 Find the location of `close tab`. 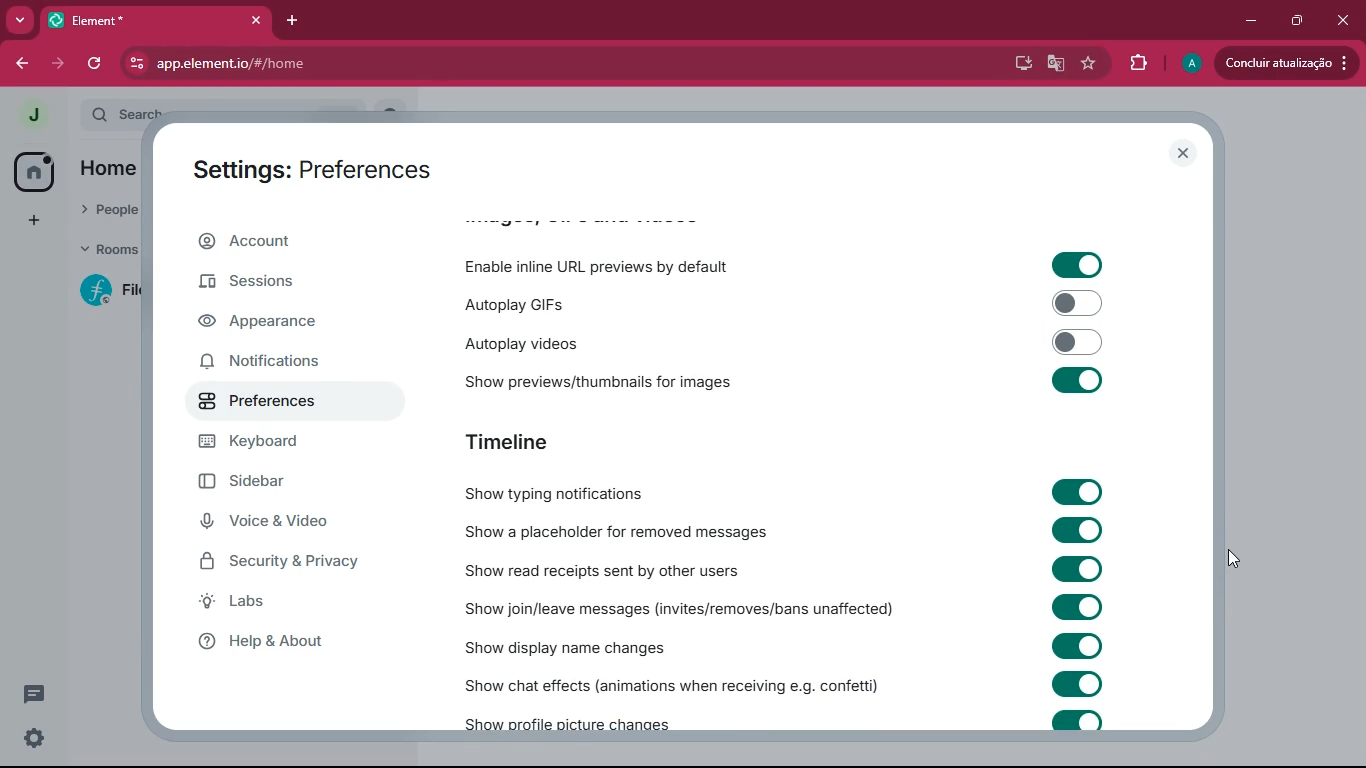

close tab is located at coordinates (256, 21).